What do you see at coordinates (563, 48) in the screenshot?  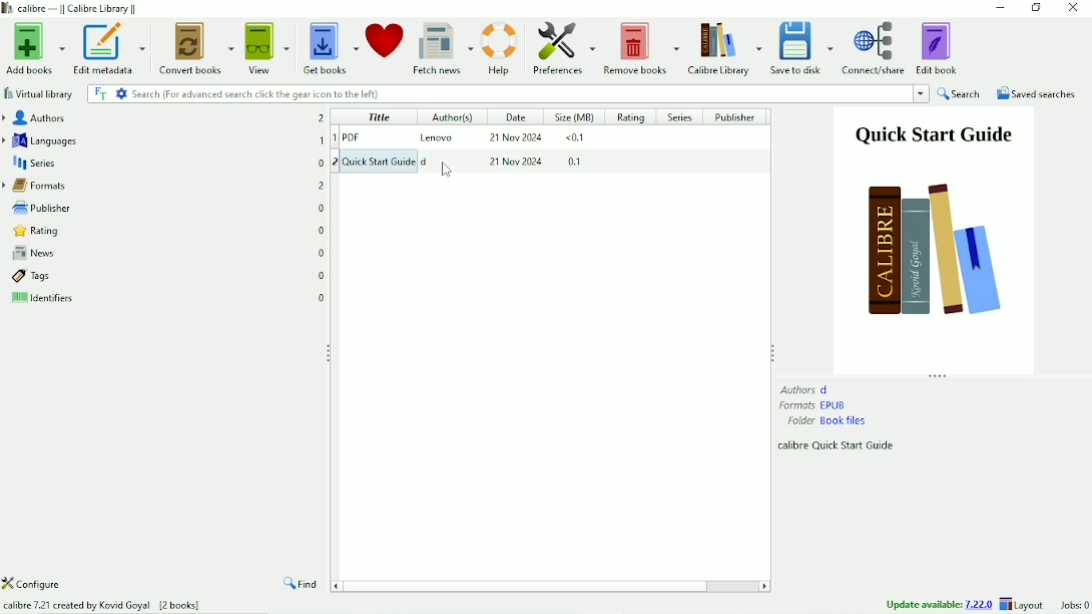 I see `Preferences` at bounding box center [563, 48].